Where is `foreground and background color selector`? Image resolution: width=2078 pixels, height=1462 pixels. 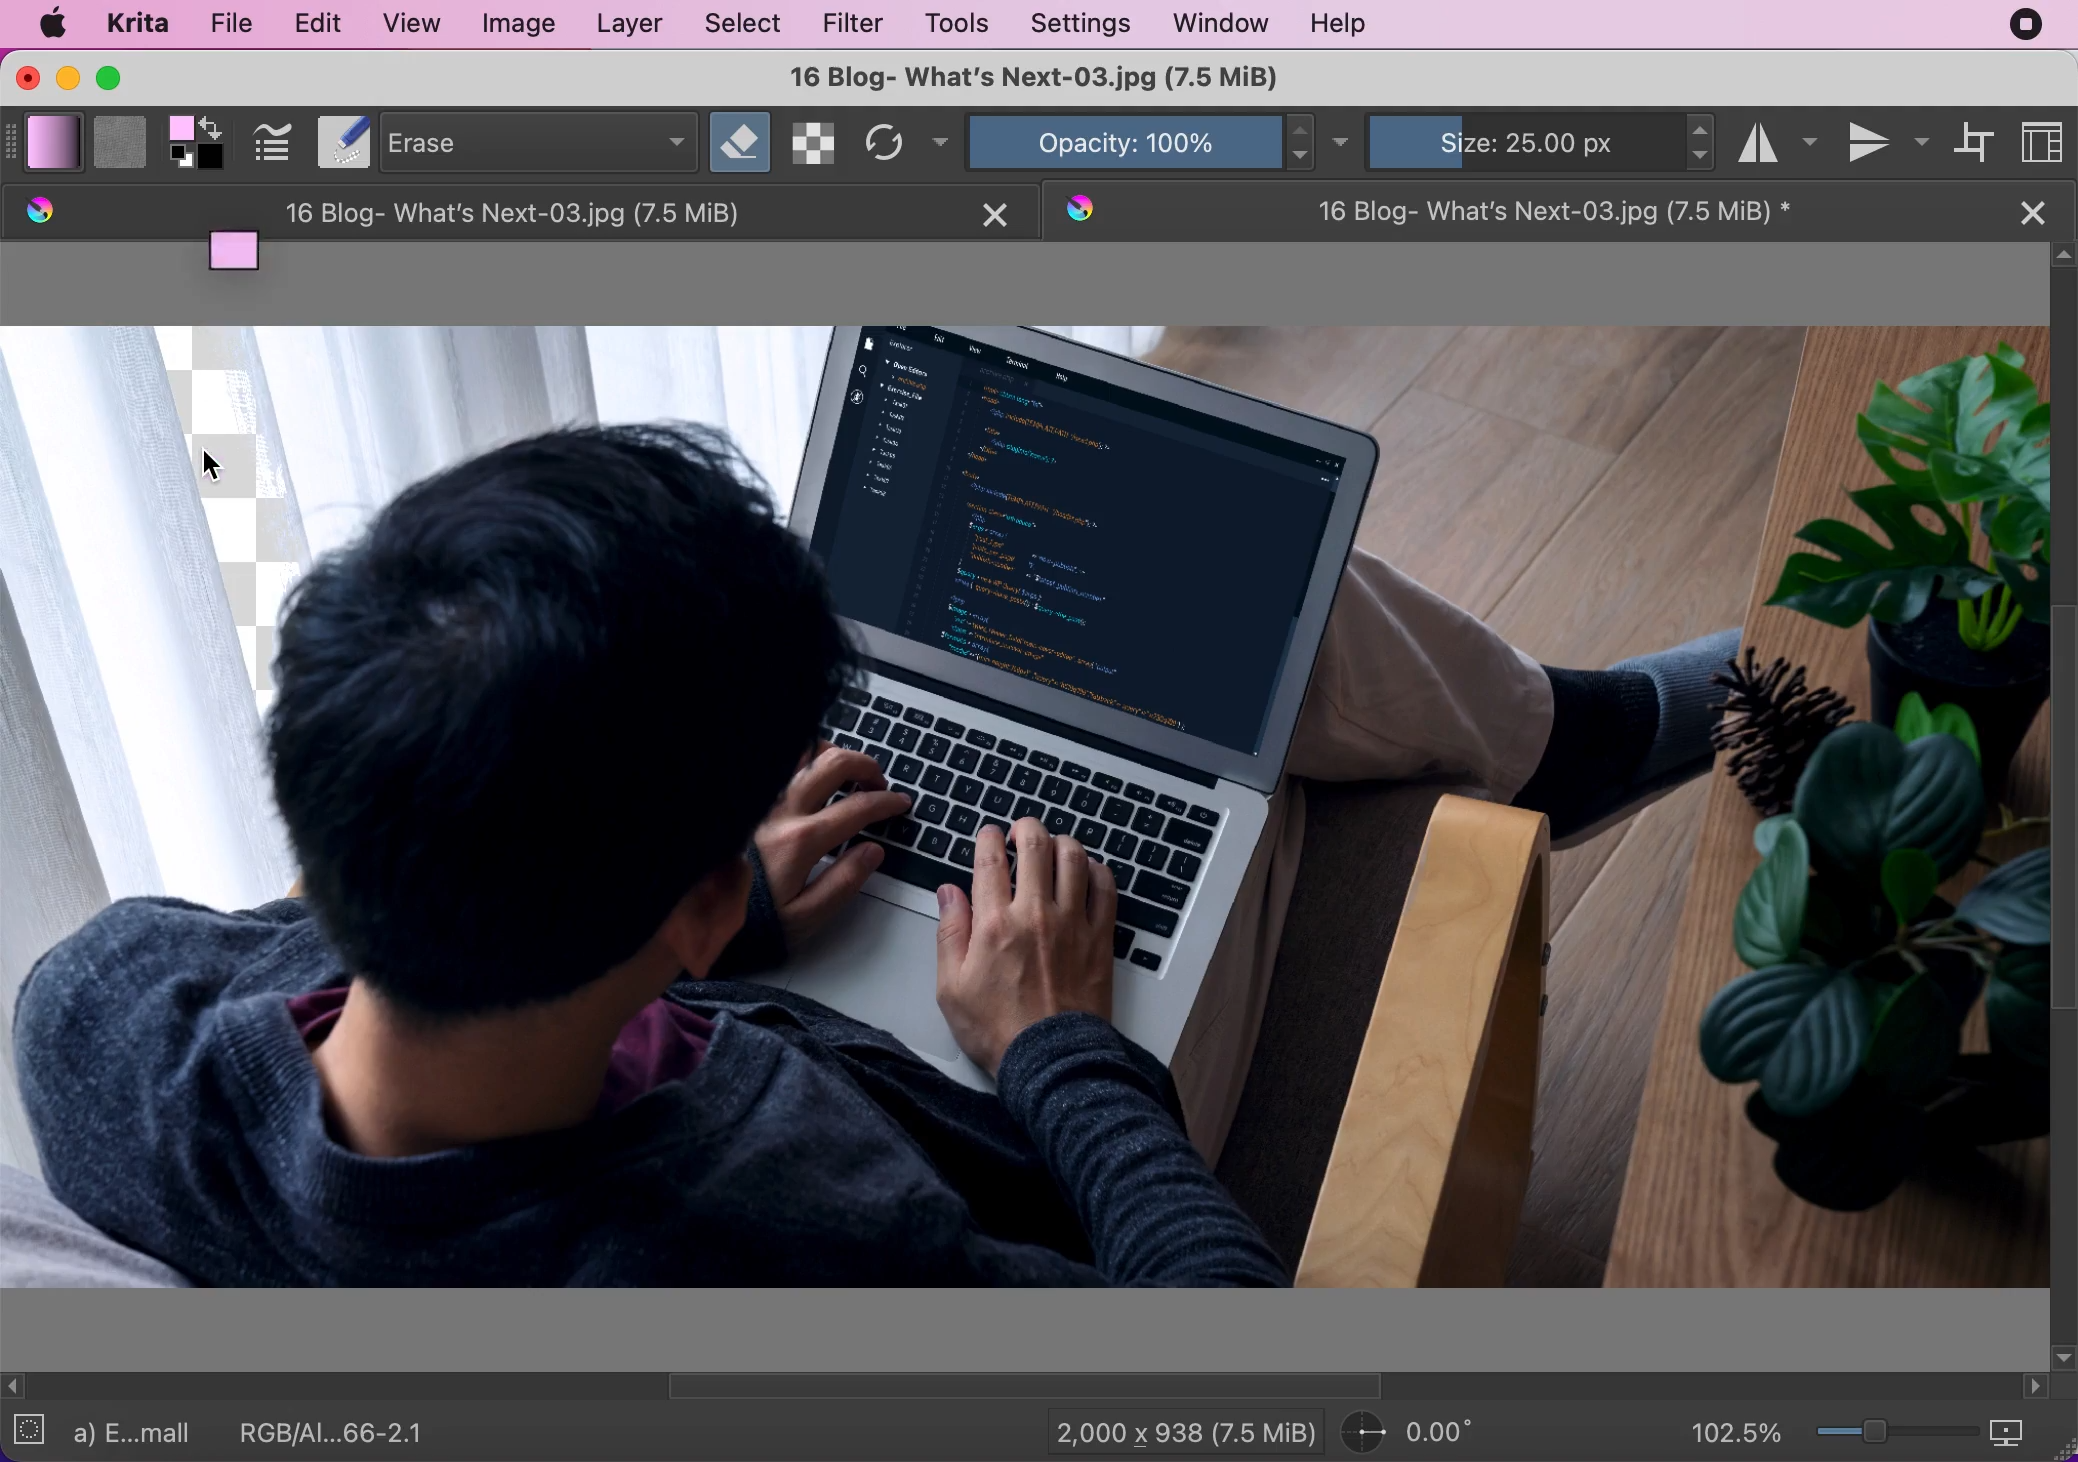
foreground and background color selector is located at coordinates (199, 143).